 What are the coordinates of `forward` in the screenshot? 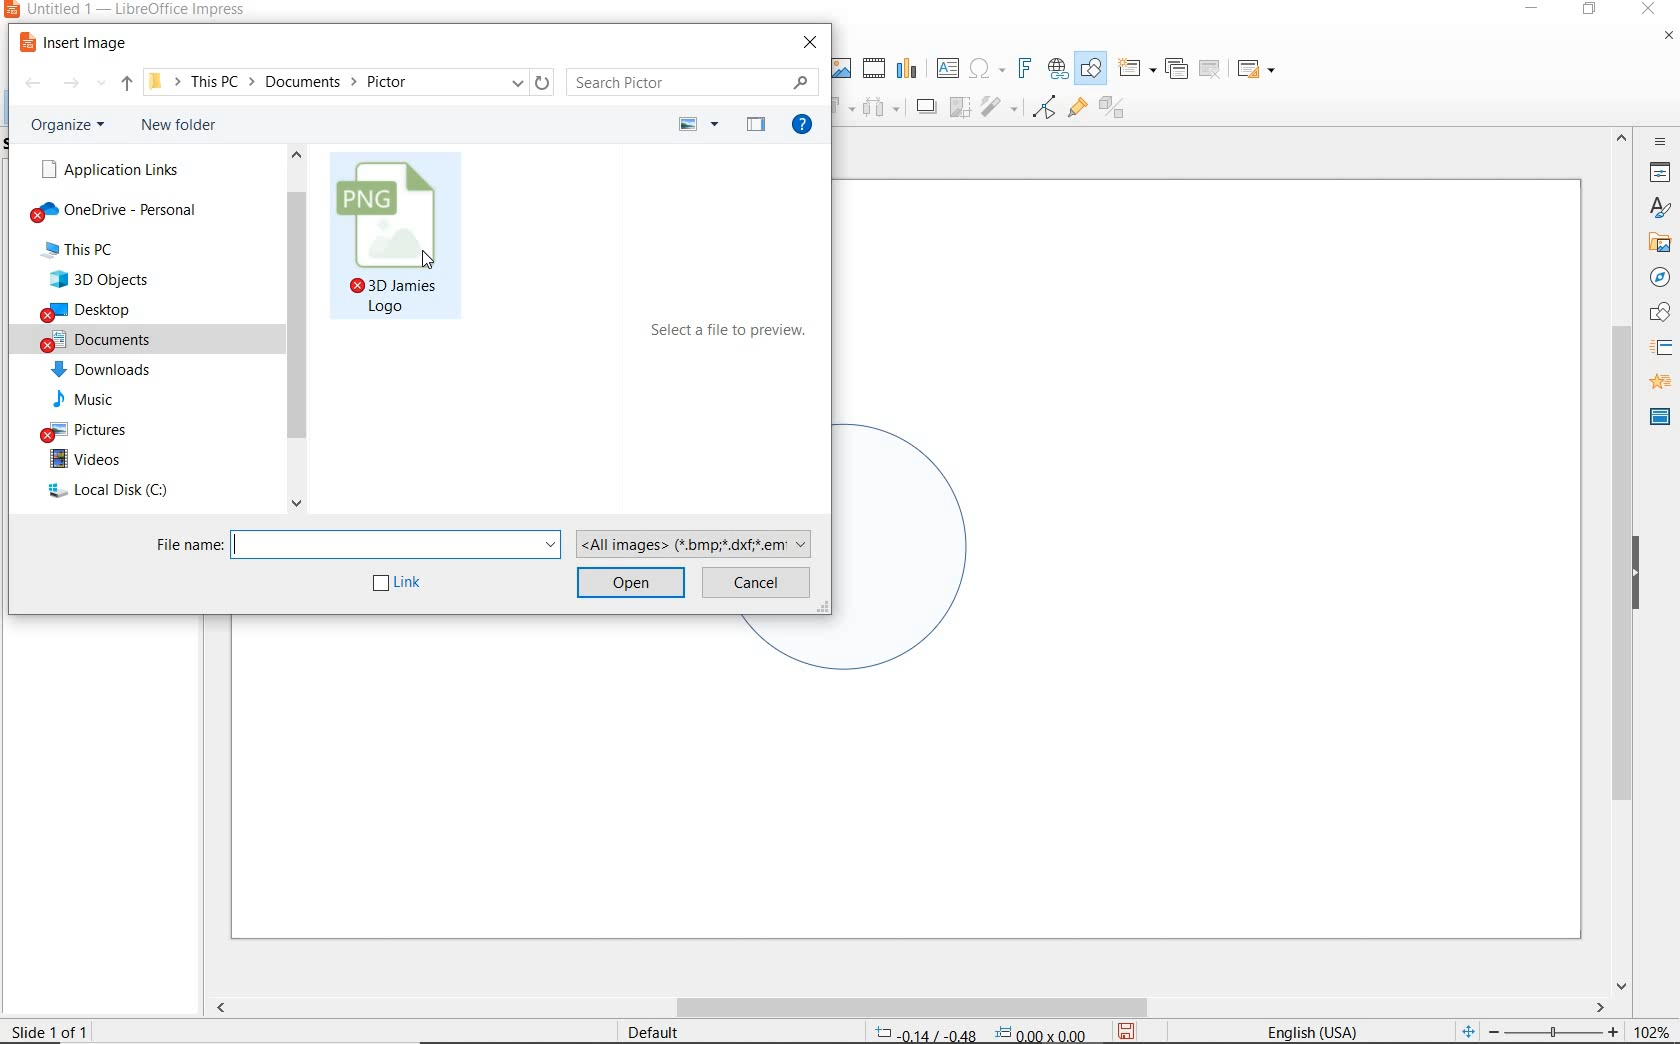 It's located at (84, 86).